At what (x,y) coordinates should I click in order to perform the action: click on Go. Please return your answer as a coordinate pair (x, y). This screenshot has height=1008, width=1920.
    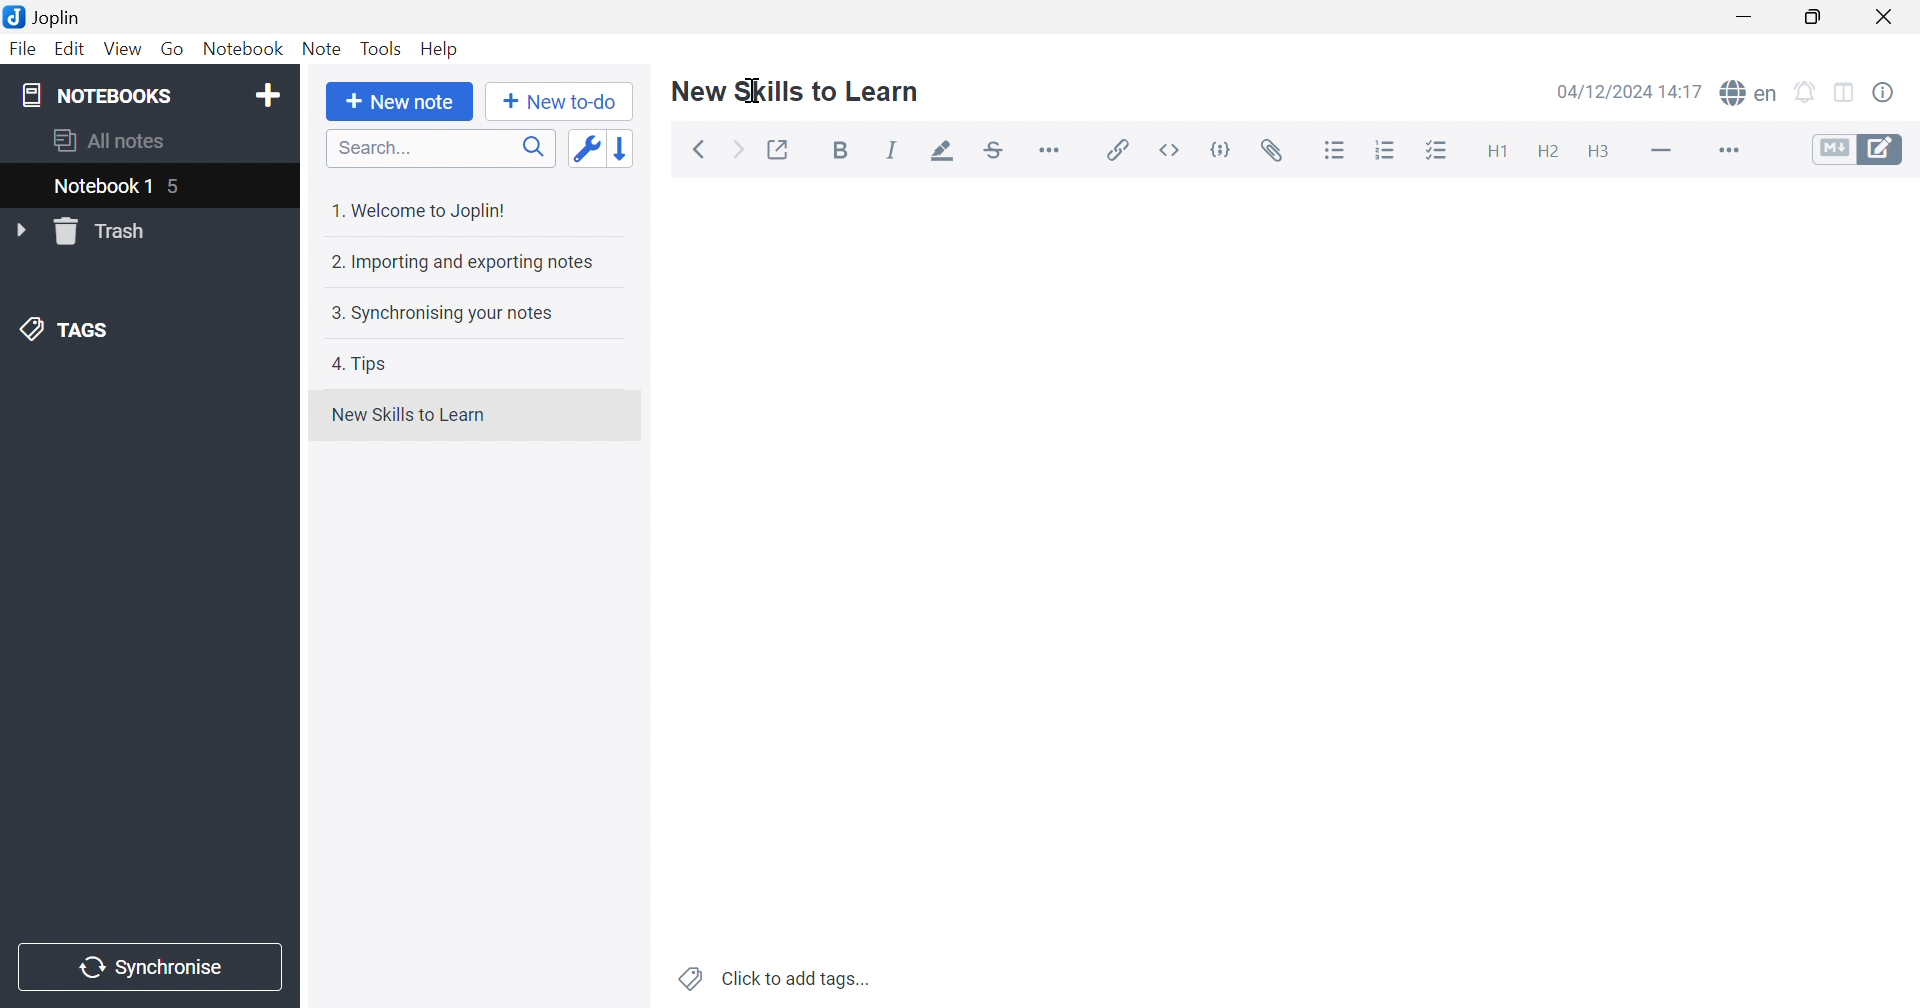
    Looking at the image, I should click on (172, 50).